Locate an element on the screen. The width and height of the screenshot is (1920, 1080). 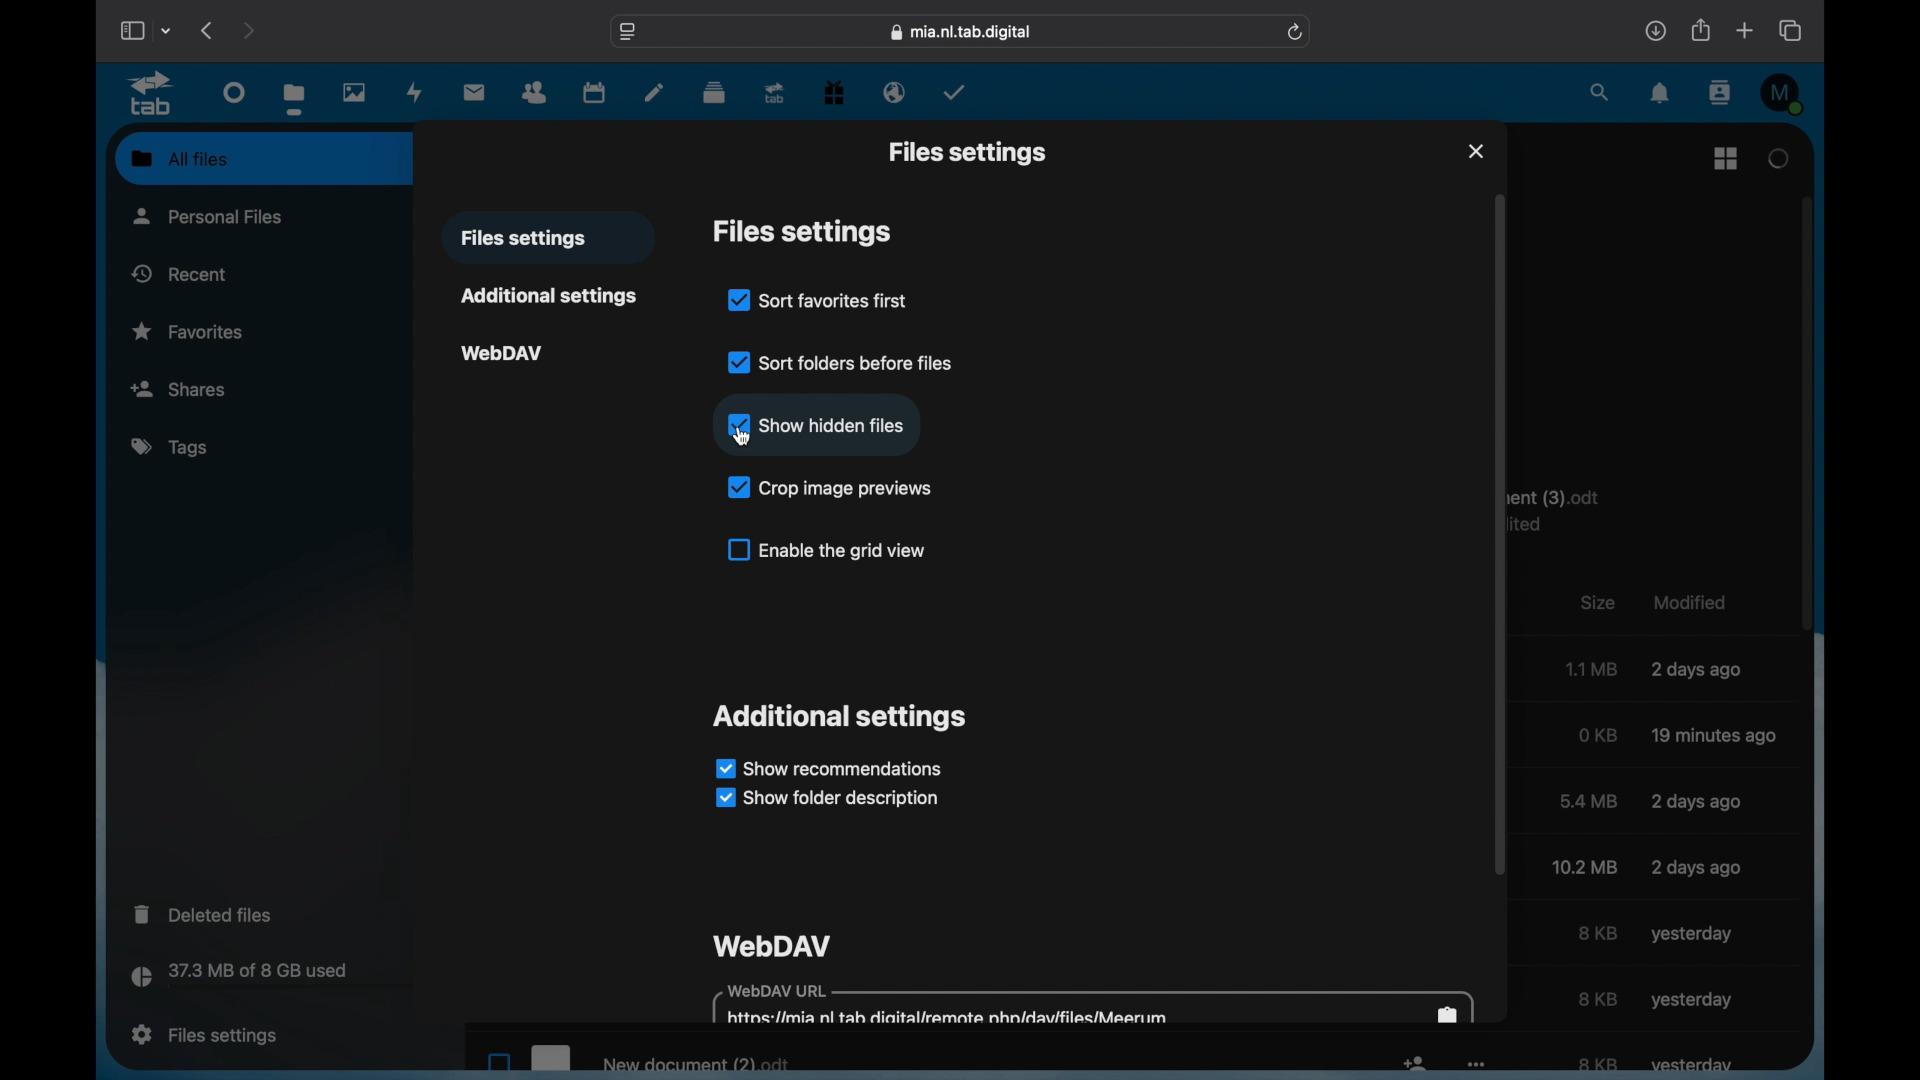
size is located at coordinates (1594, 668).